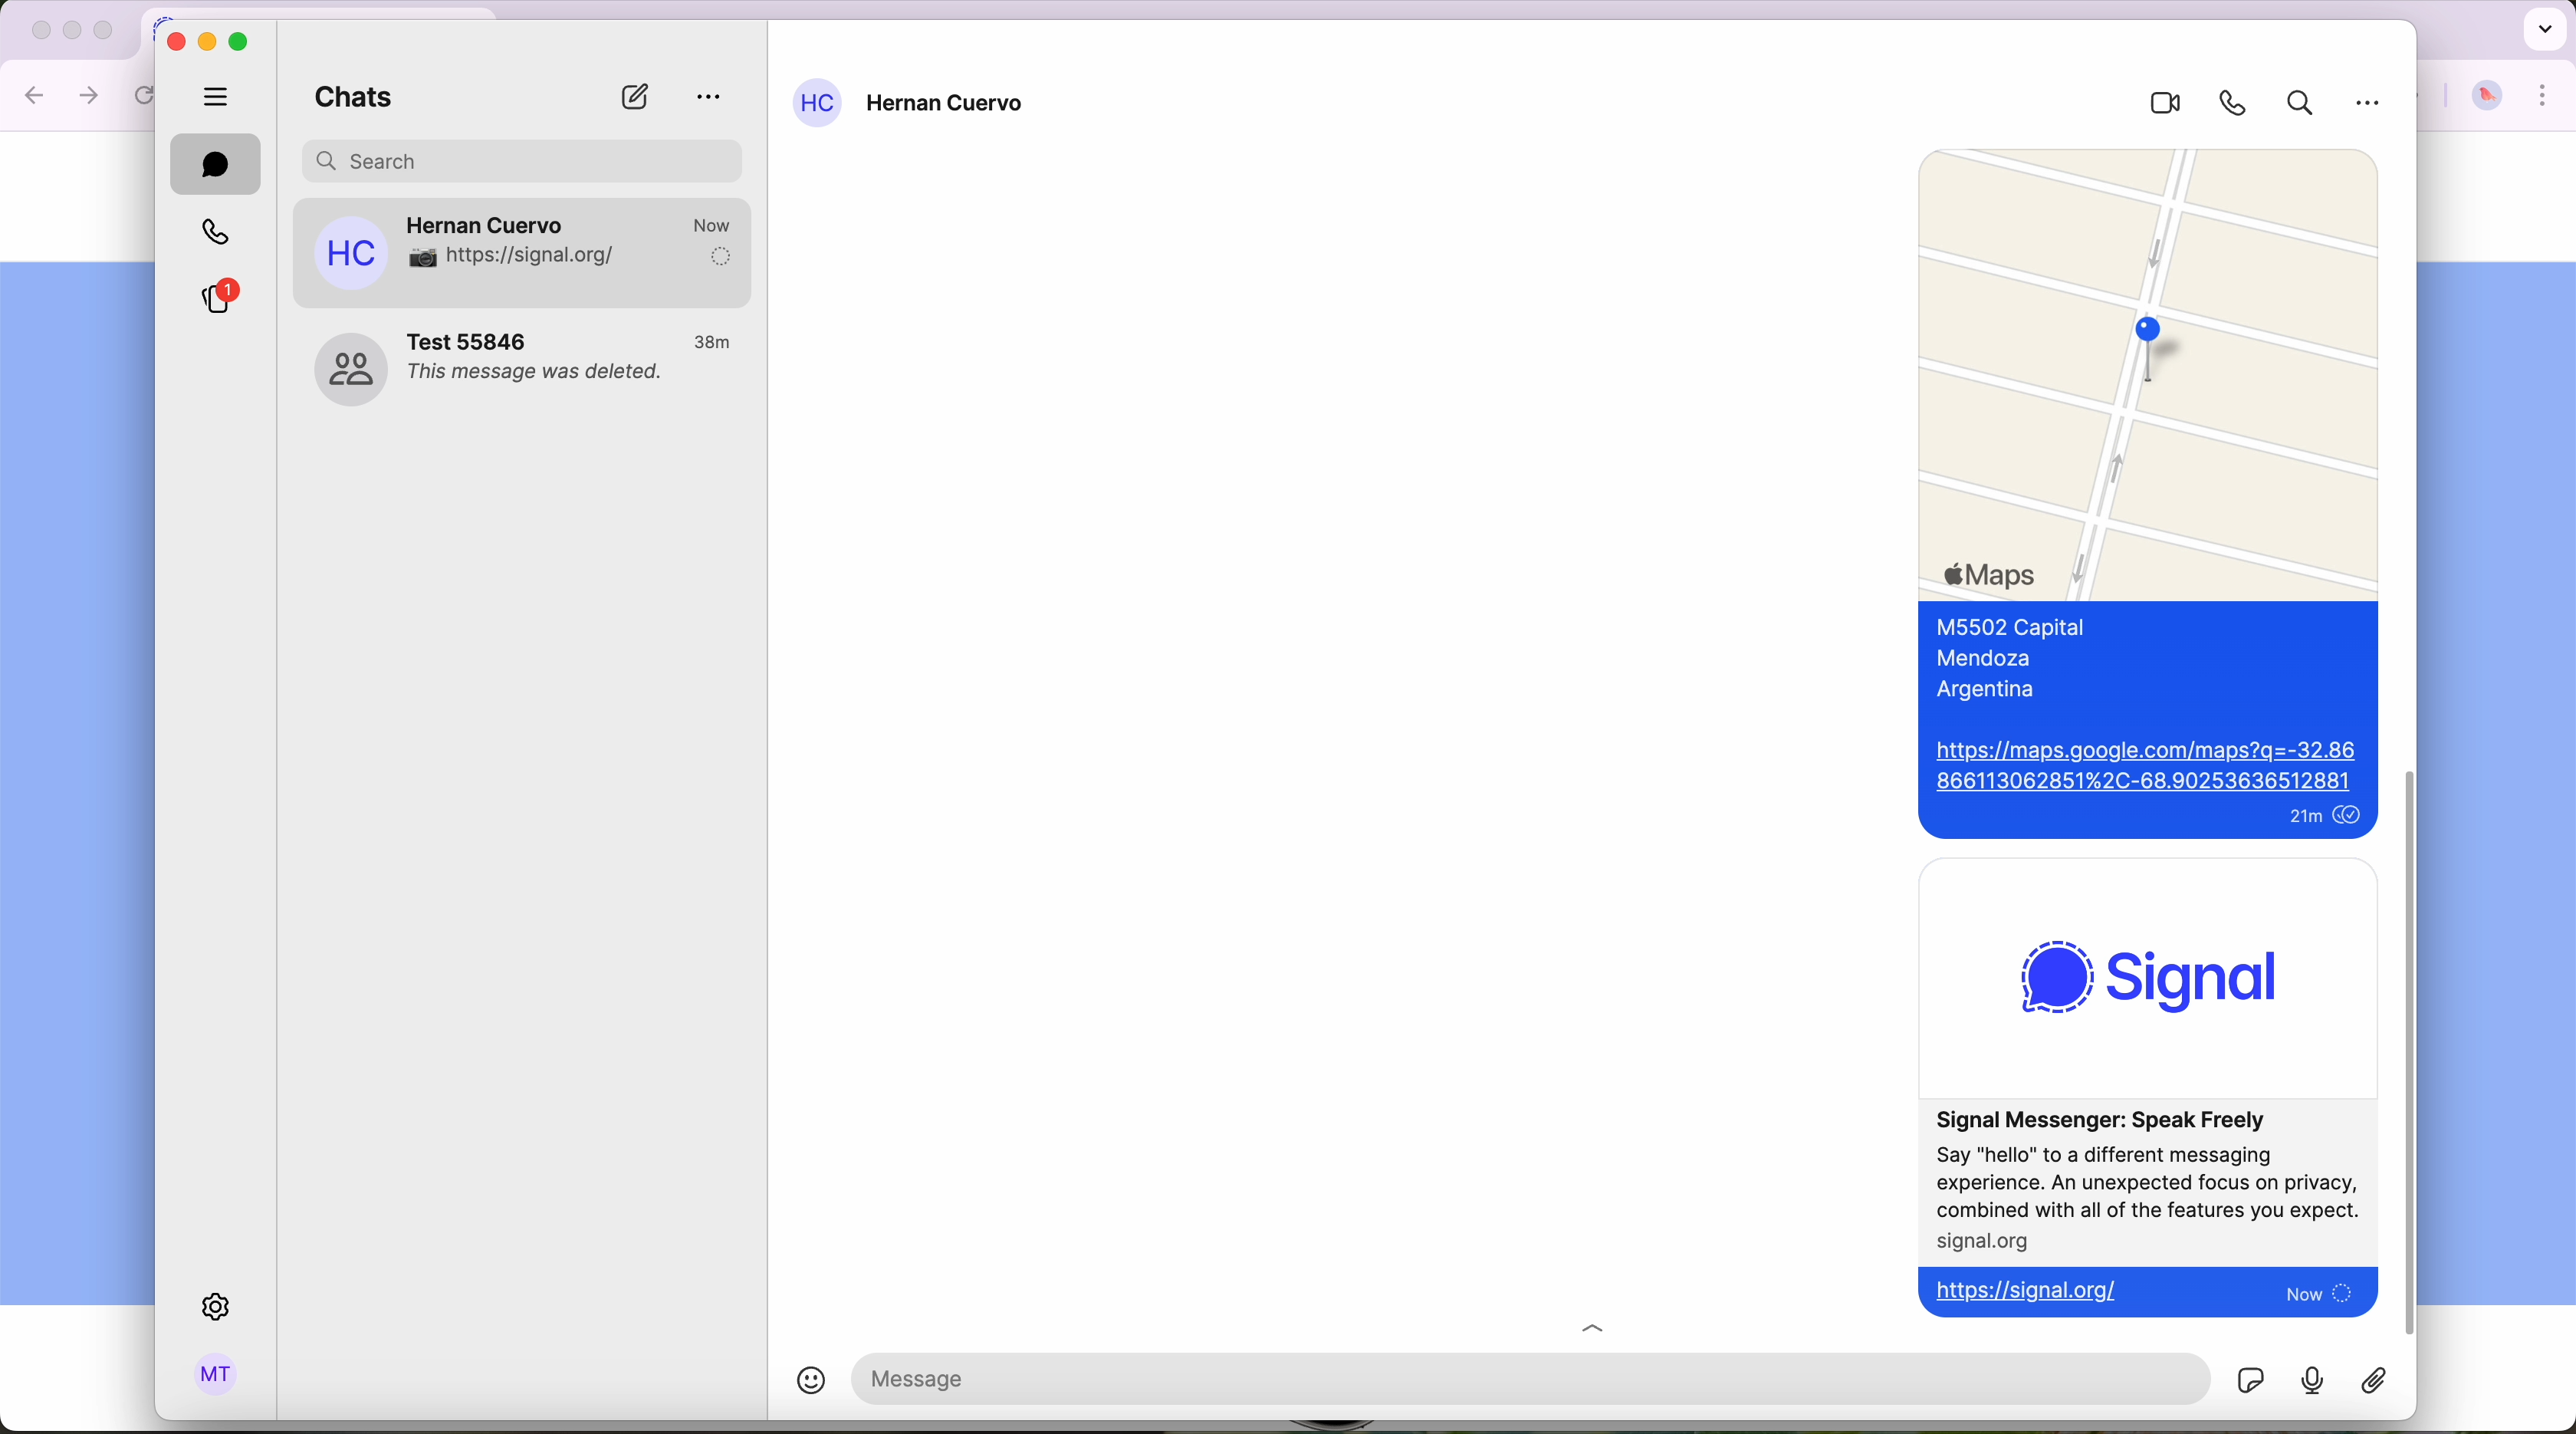 The width and height of the screenshot is (2576, 1434). I want to click on profile, so click(217, 1377).